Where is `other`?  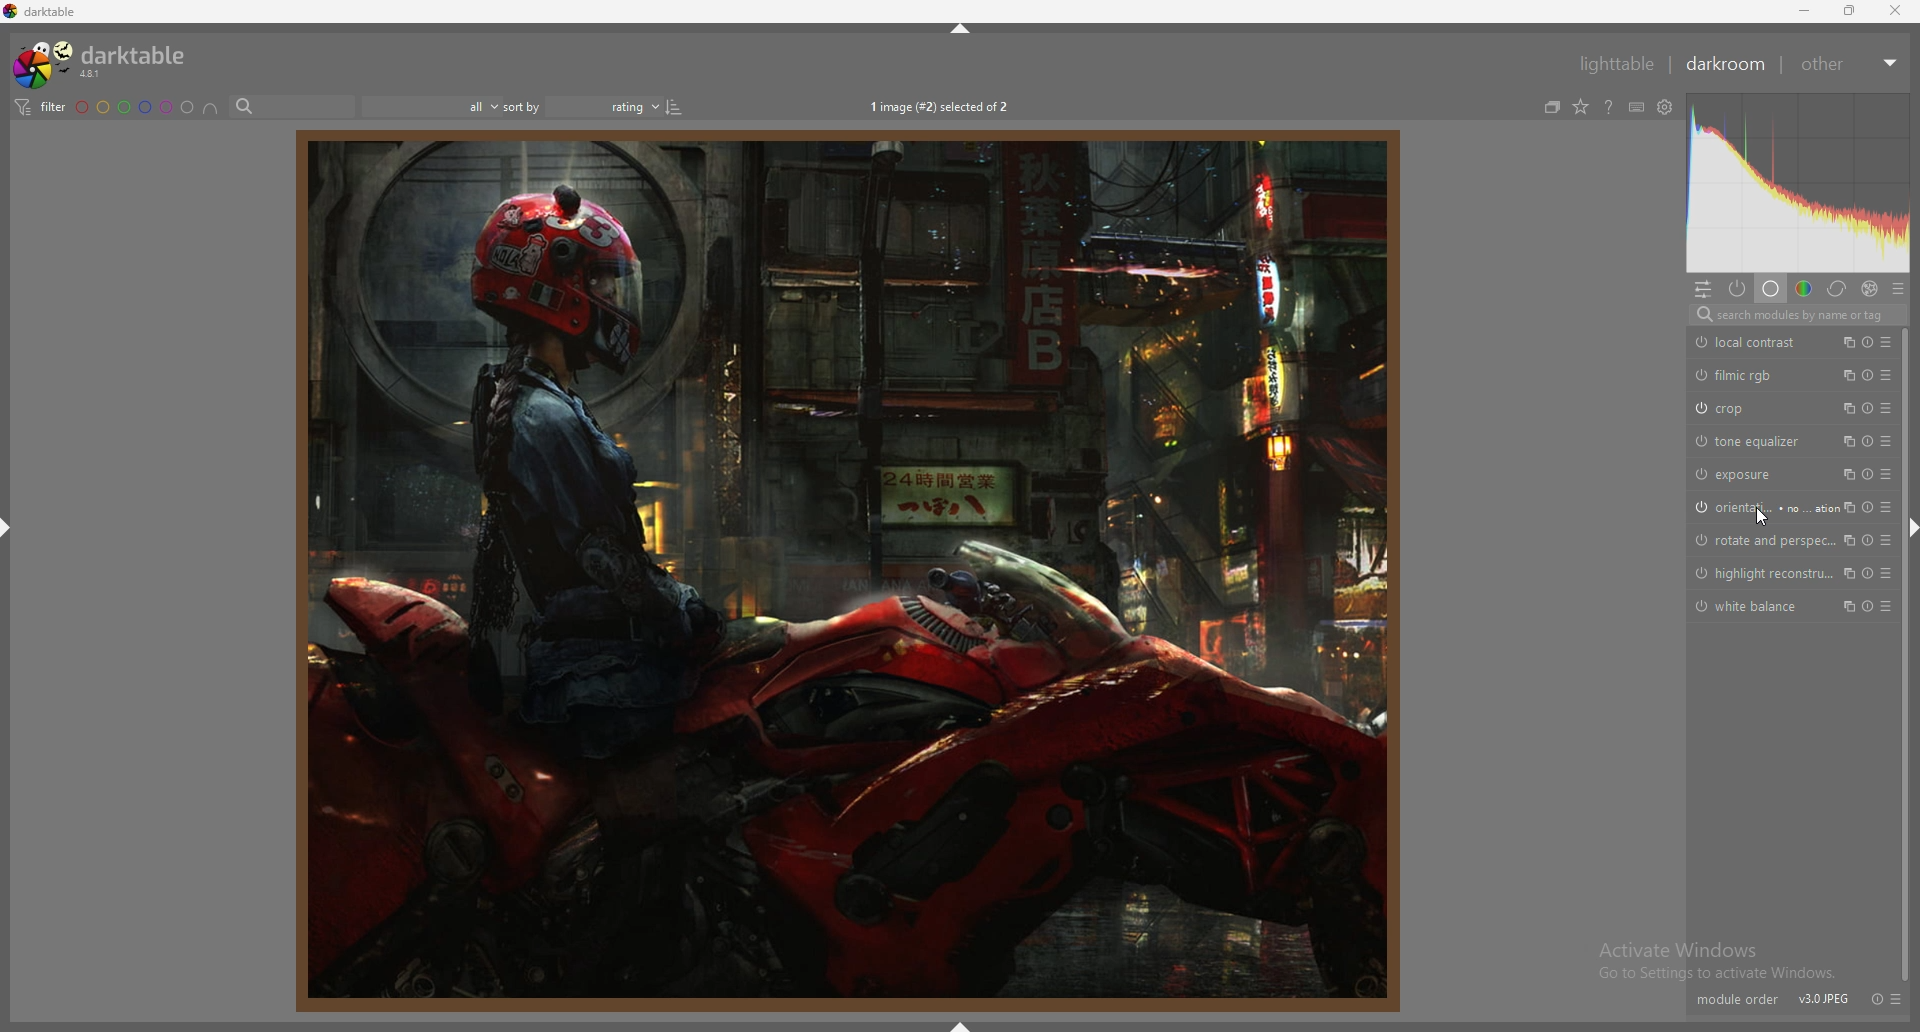
other is located at coordinates (1852, 64).